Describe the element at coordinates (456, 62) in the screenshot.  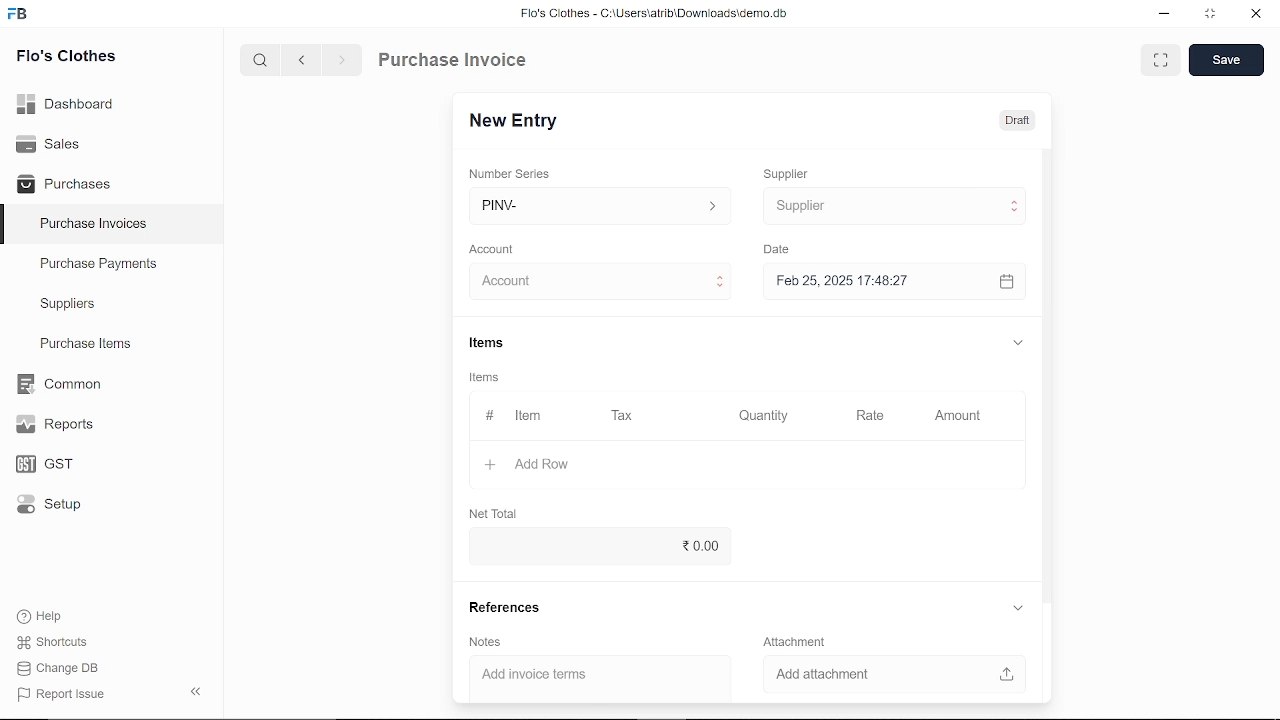
I see `Purchase Invoice` at that location.